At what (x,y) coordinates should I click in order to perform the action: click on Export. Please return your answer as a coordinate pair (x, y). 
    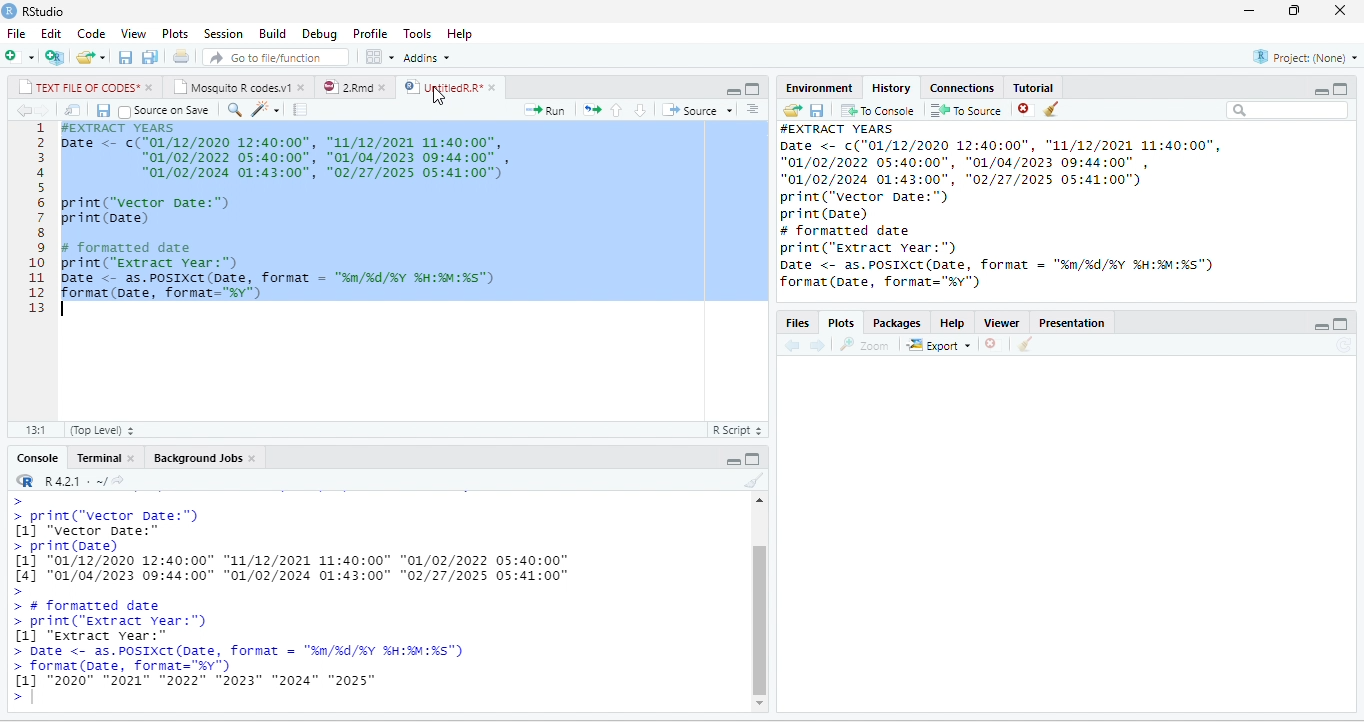
    Looking at the image, I should click on (940, 344).